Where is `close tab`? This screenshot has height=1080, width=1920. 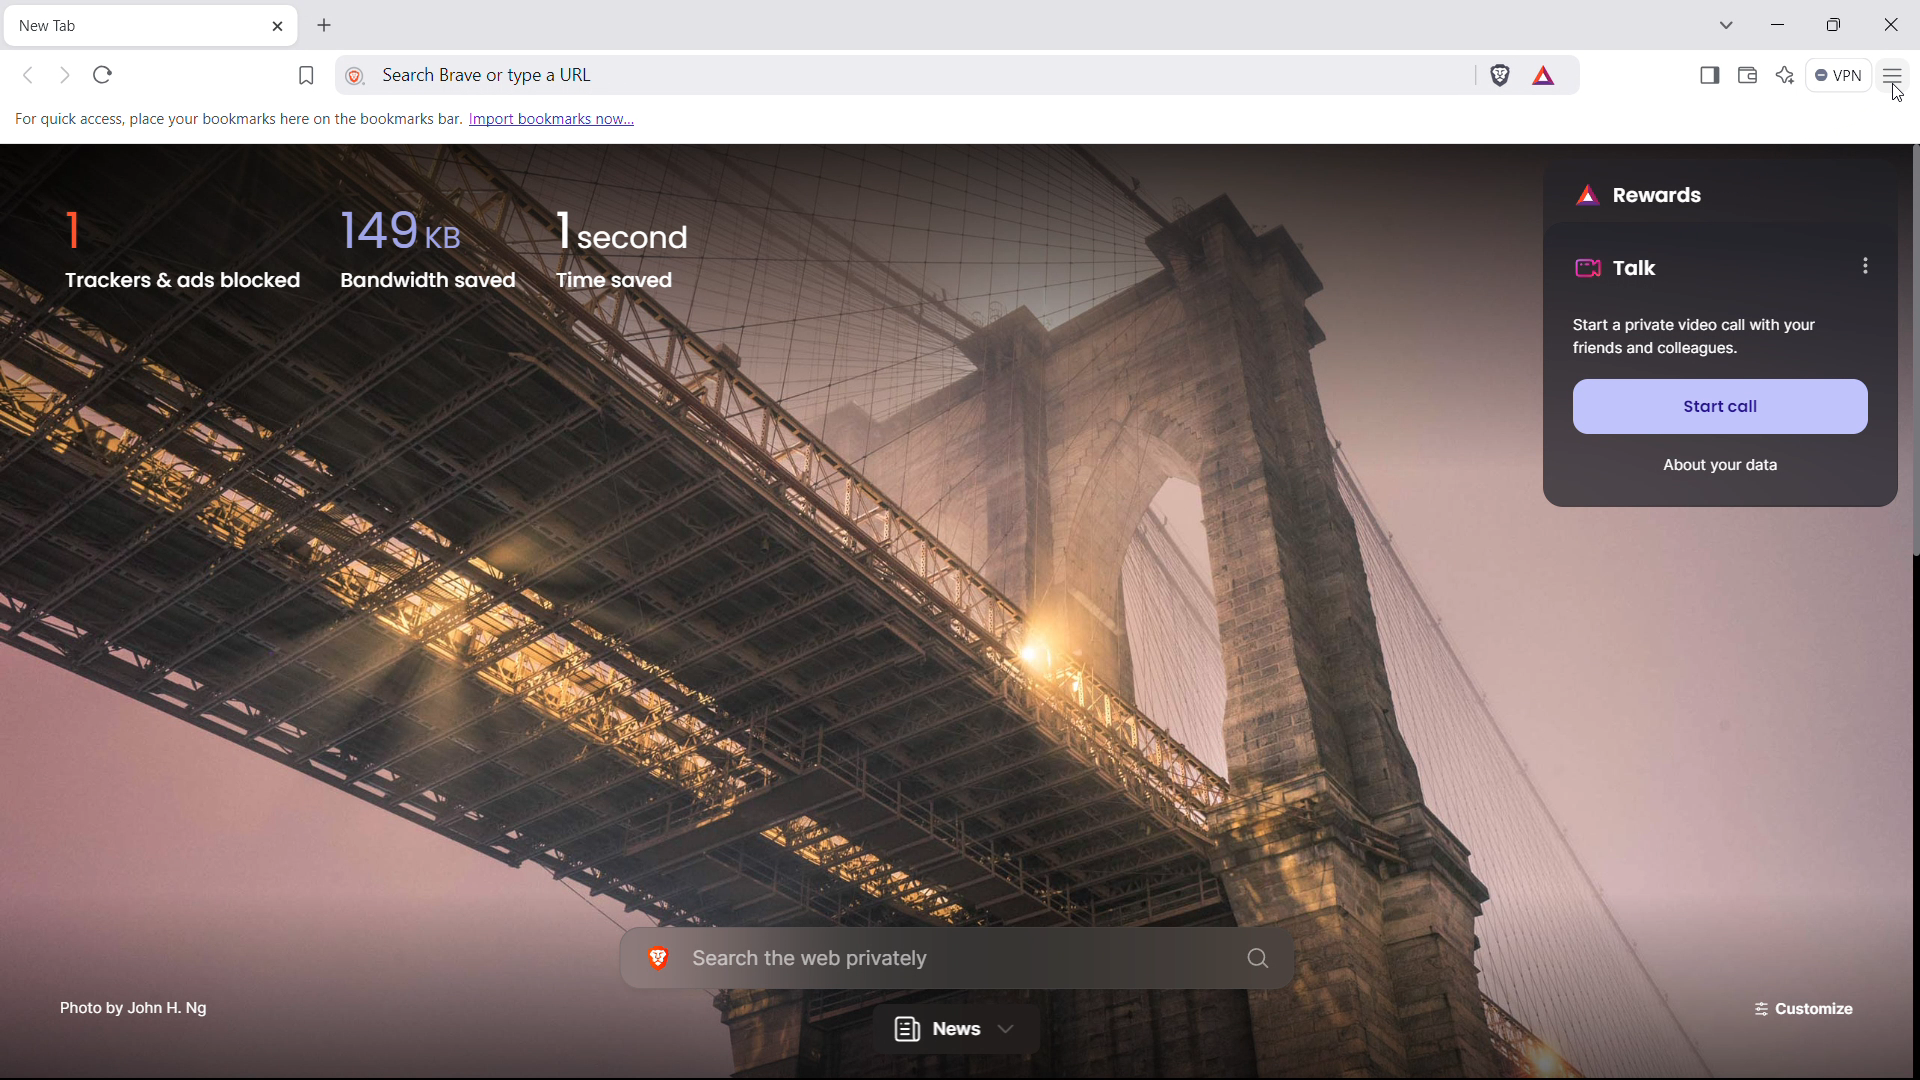
close tab is located at coordinates (278, 28).